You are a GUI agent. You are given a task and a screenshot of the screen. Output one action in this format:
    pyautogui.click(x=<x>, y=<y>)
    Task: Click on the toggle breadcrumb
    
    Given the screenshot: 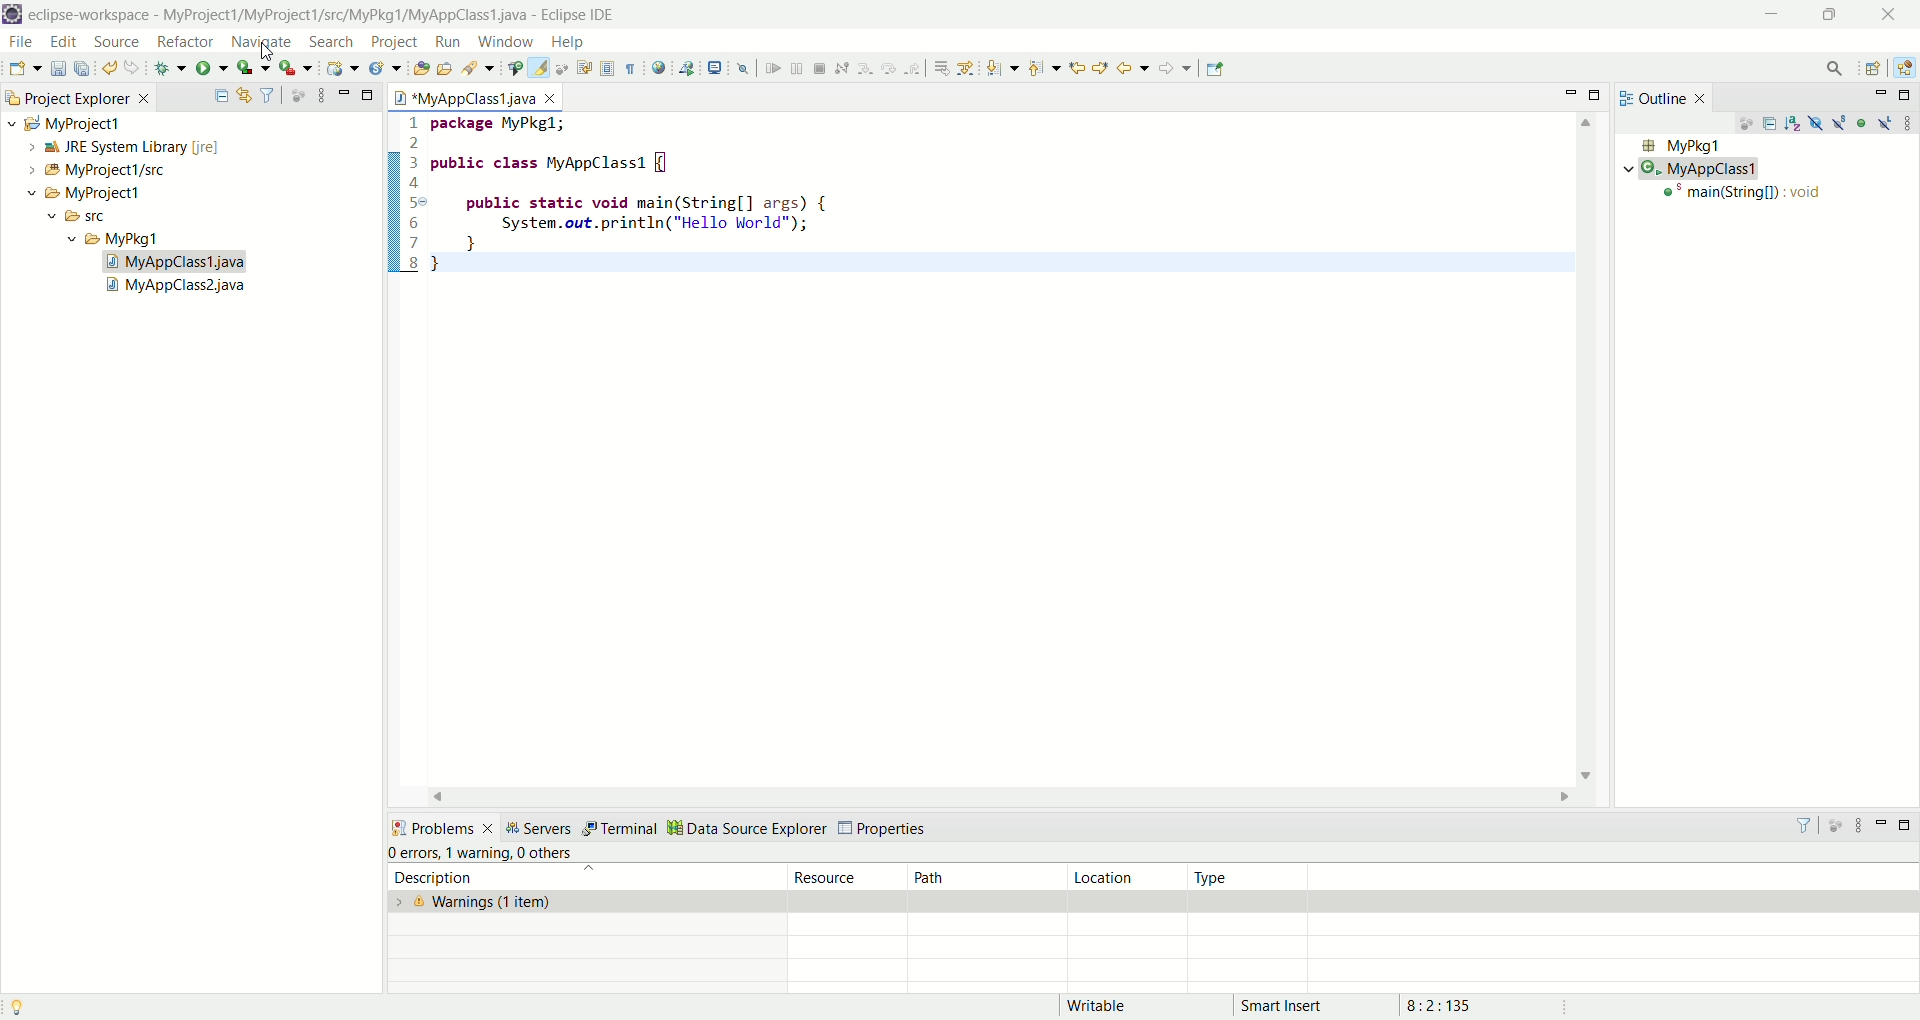 What is the action you would take?
    pyautogui.click(x=513, y=68)
    